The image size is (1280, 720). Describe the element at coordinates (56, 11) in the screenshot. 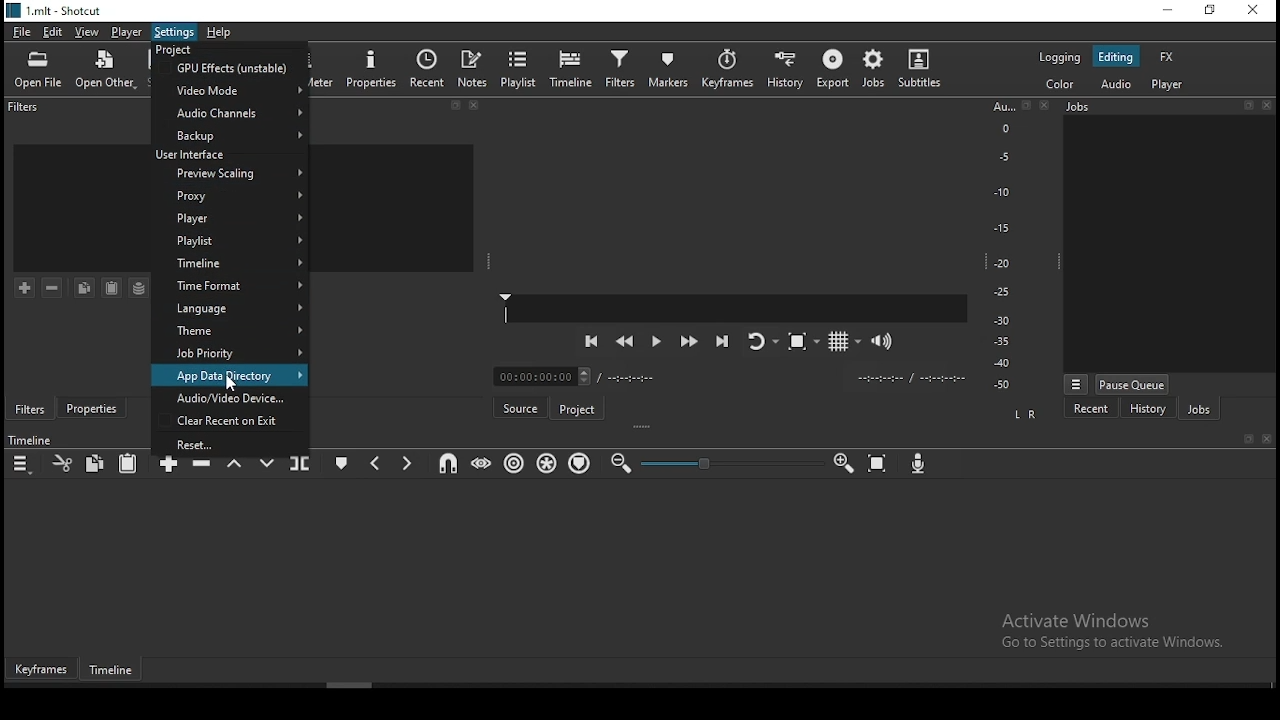

I see `1.mlt - Shotcut` at that location.